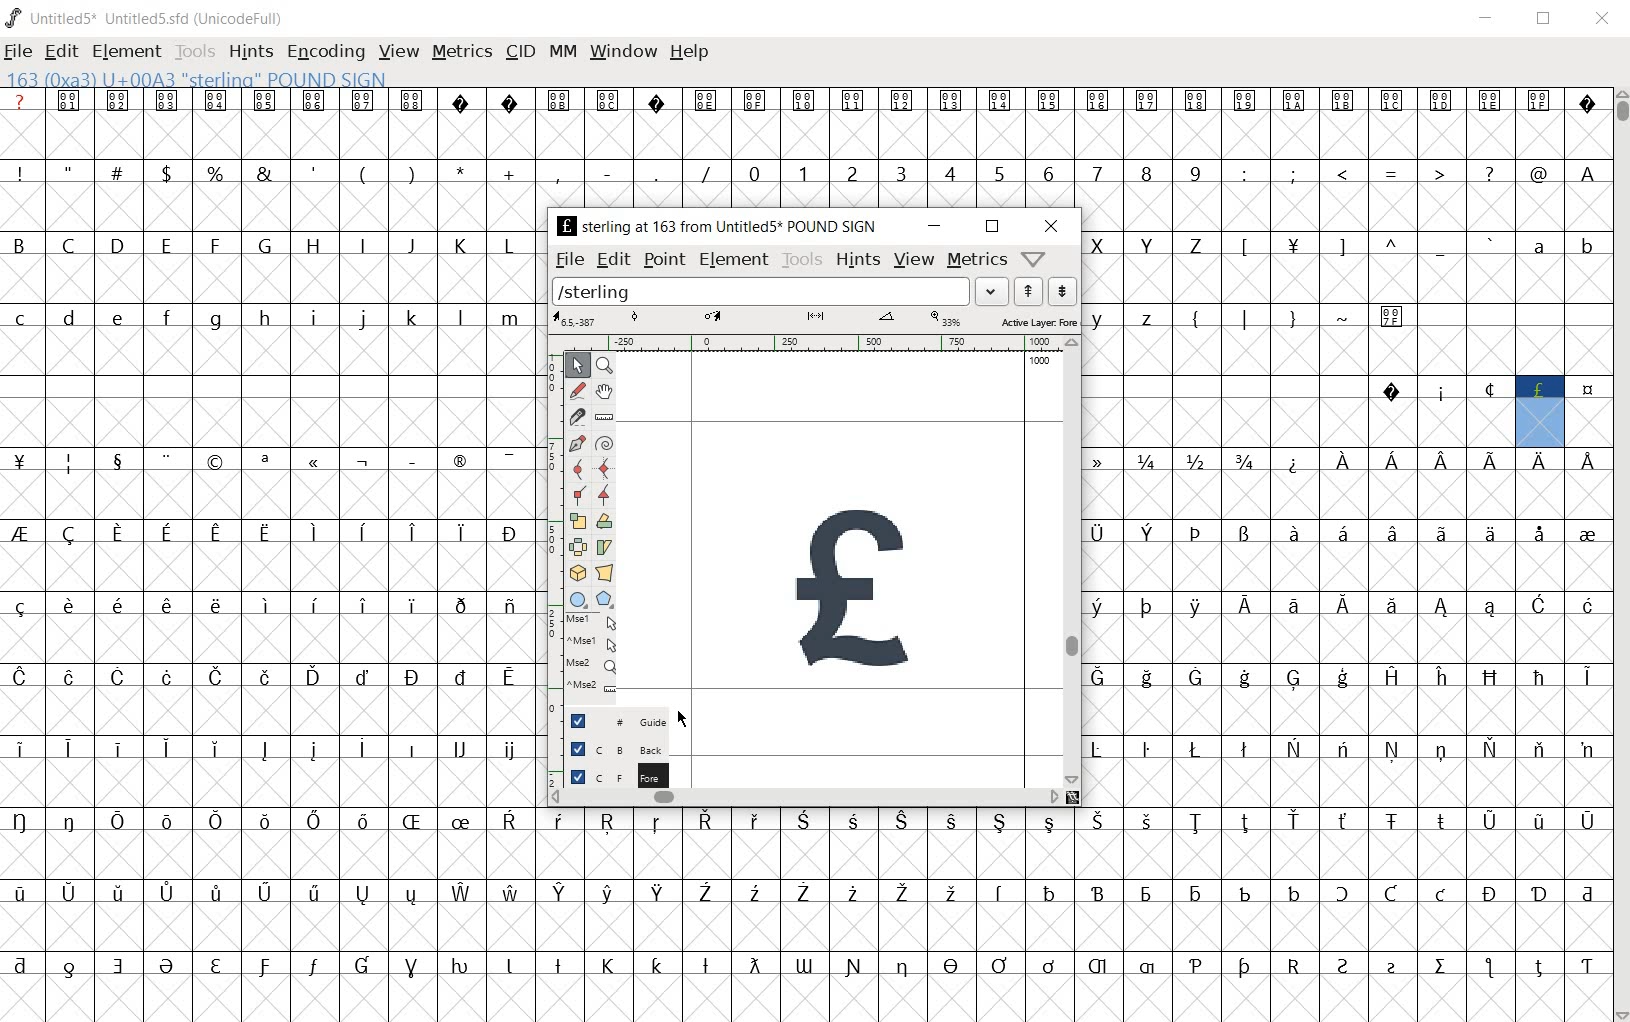 The image size is (1630, 1022). Describe the element at coordinates (604, 418) in the screenshot. I see `ruler` at that location.